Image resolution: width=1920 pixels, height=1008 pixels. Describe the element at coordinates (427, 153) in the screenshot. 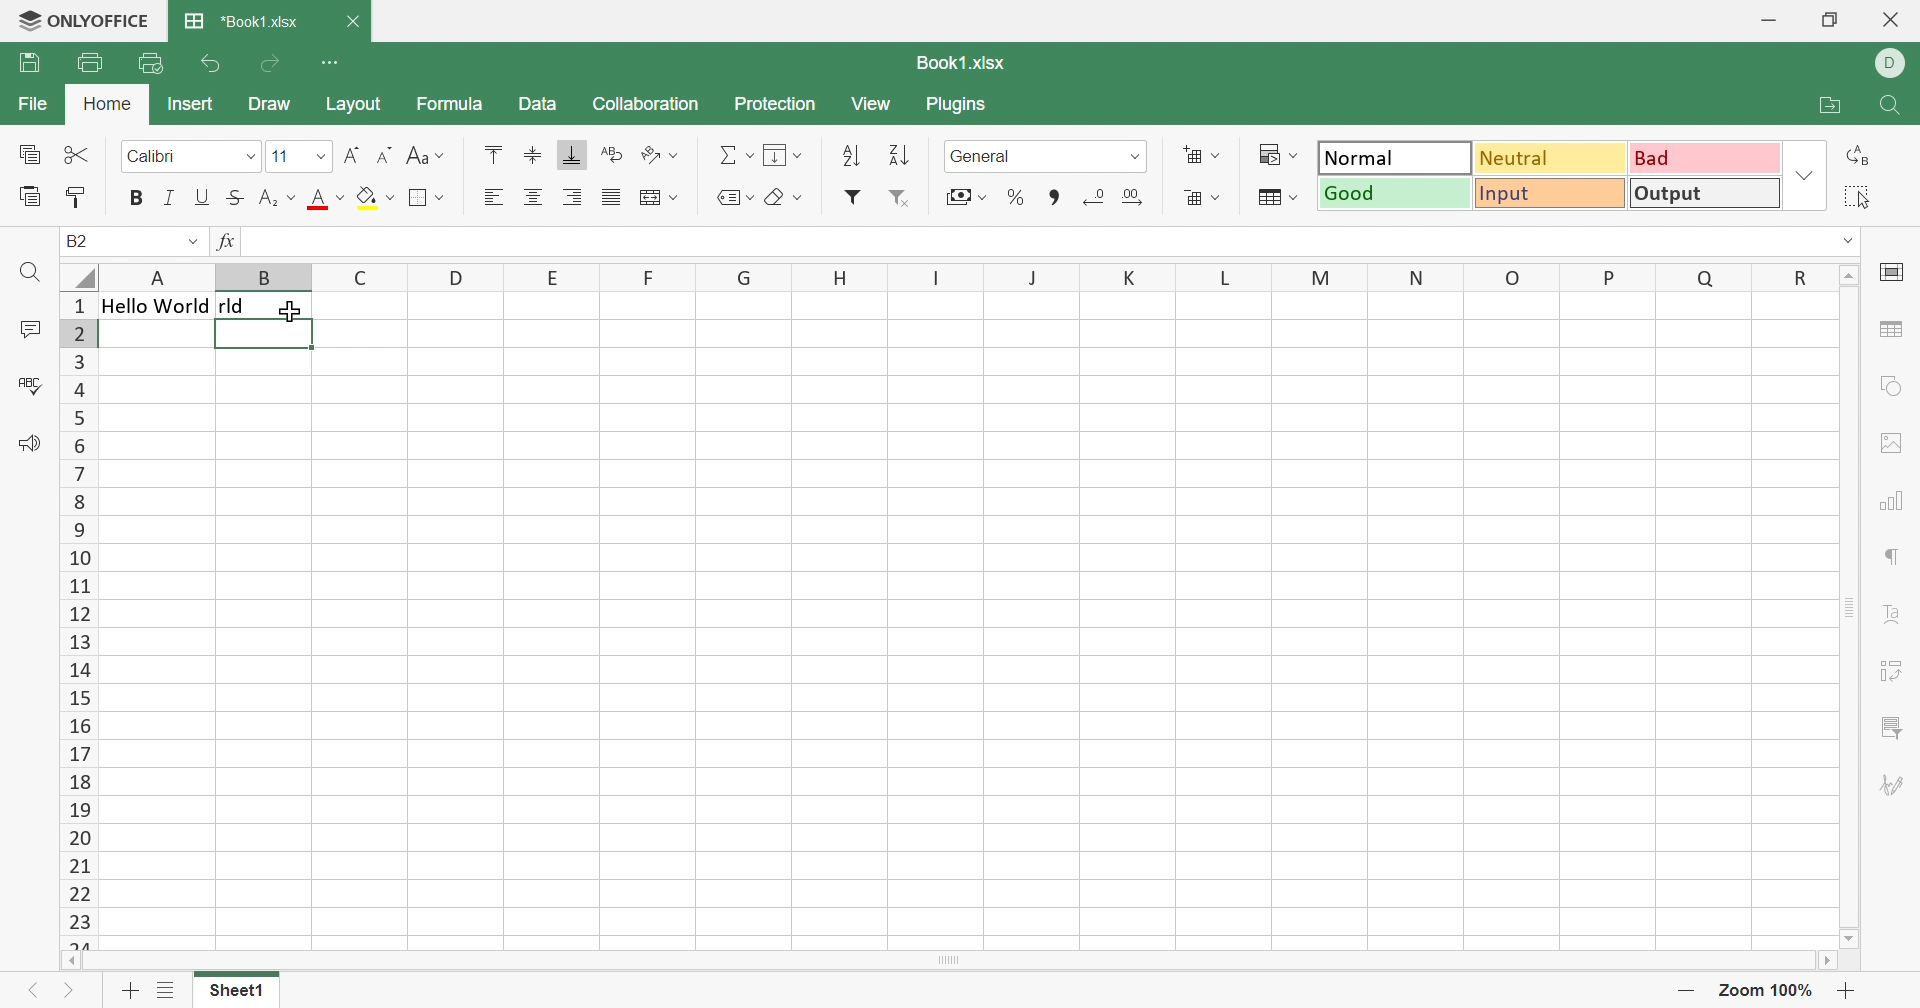

I see `Change case` at that location.